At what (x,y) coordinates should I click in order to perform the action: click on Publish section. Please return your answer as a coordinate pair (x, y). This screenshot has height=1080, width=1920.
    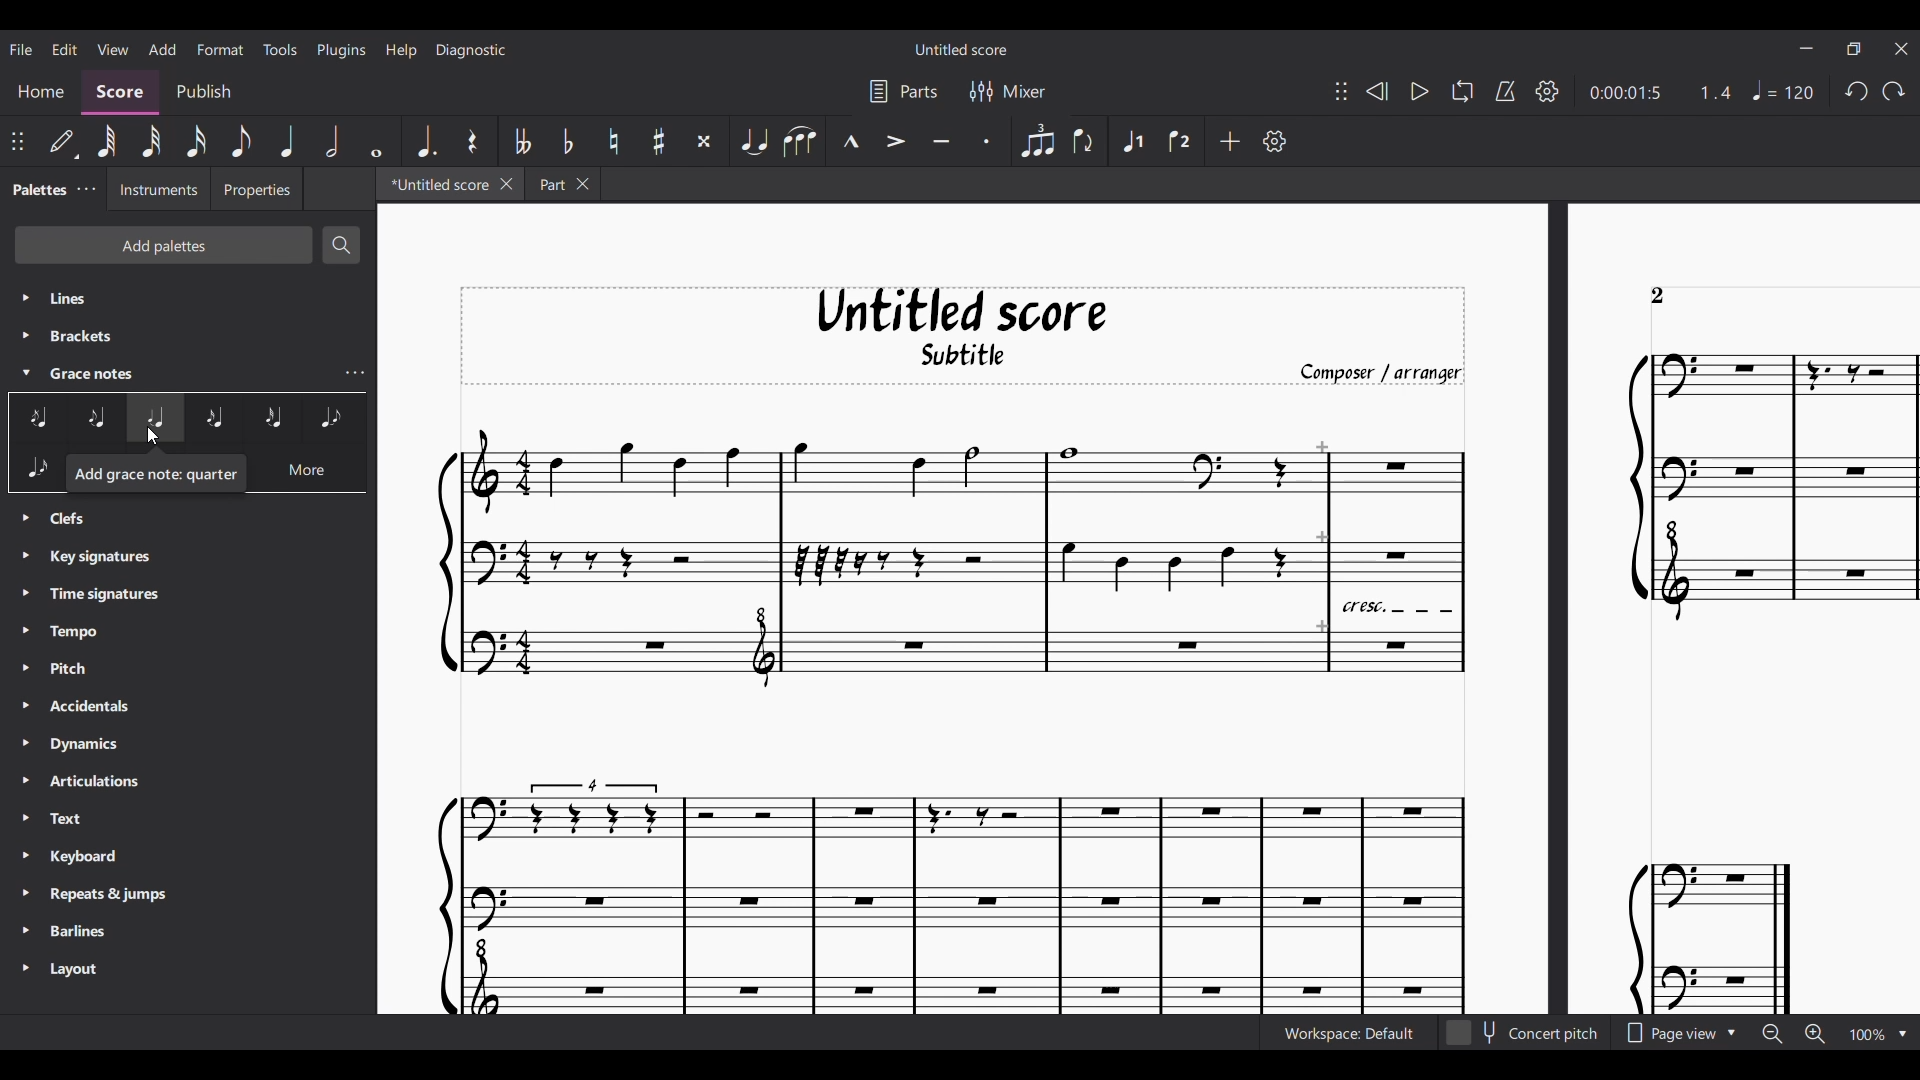
    Looking at the image, I should click on (202, 94).